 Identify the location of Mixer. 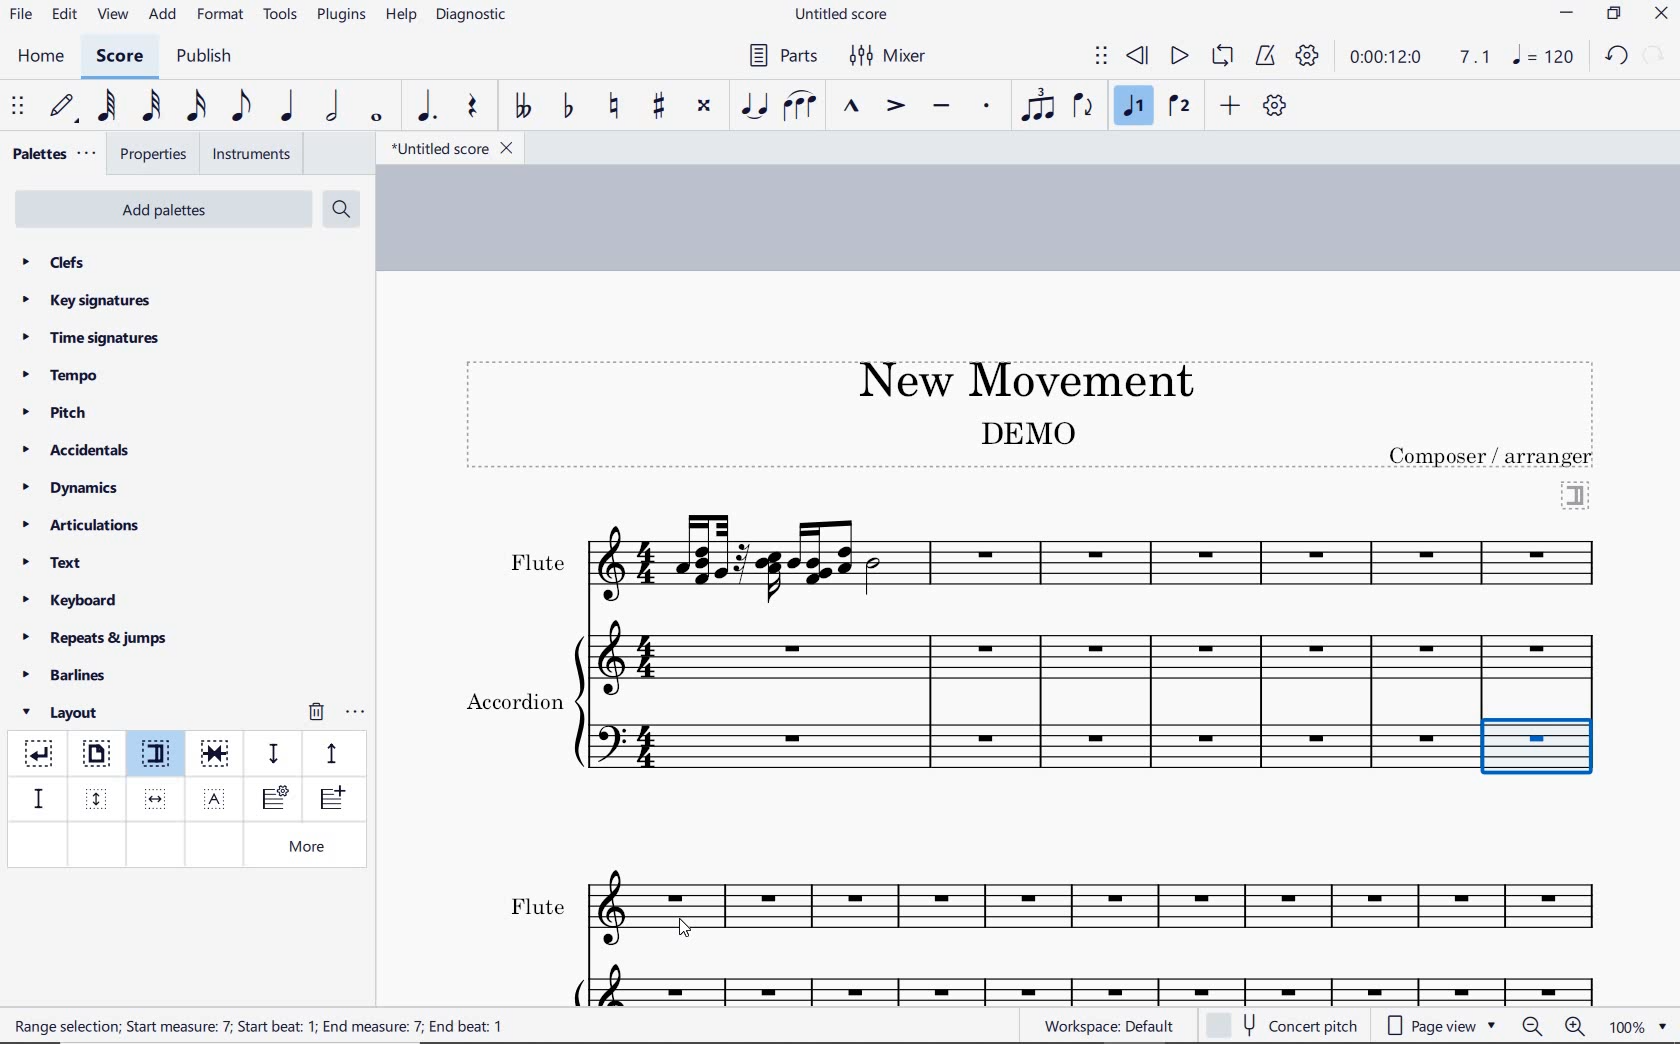
(889, 56).